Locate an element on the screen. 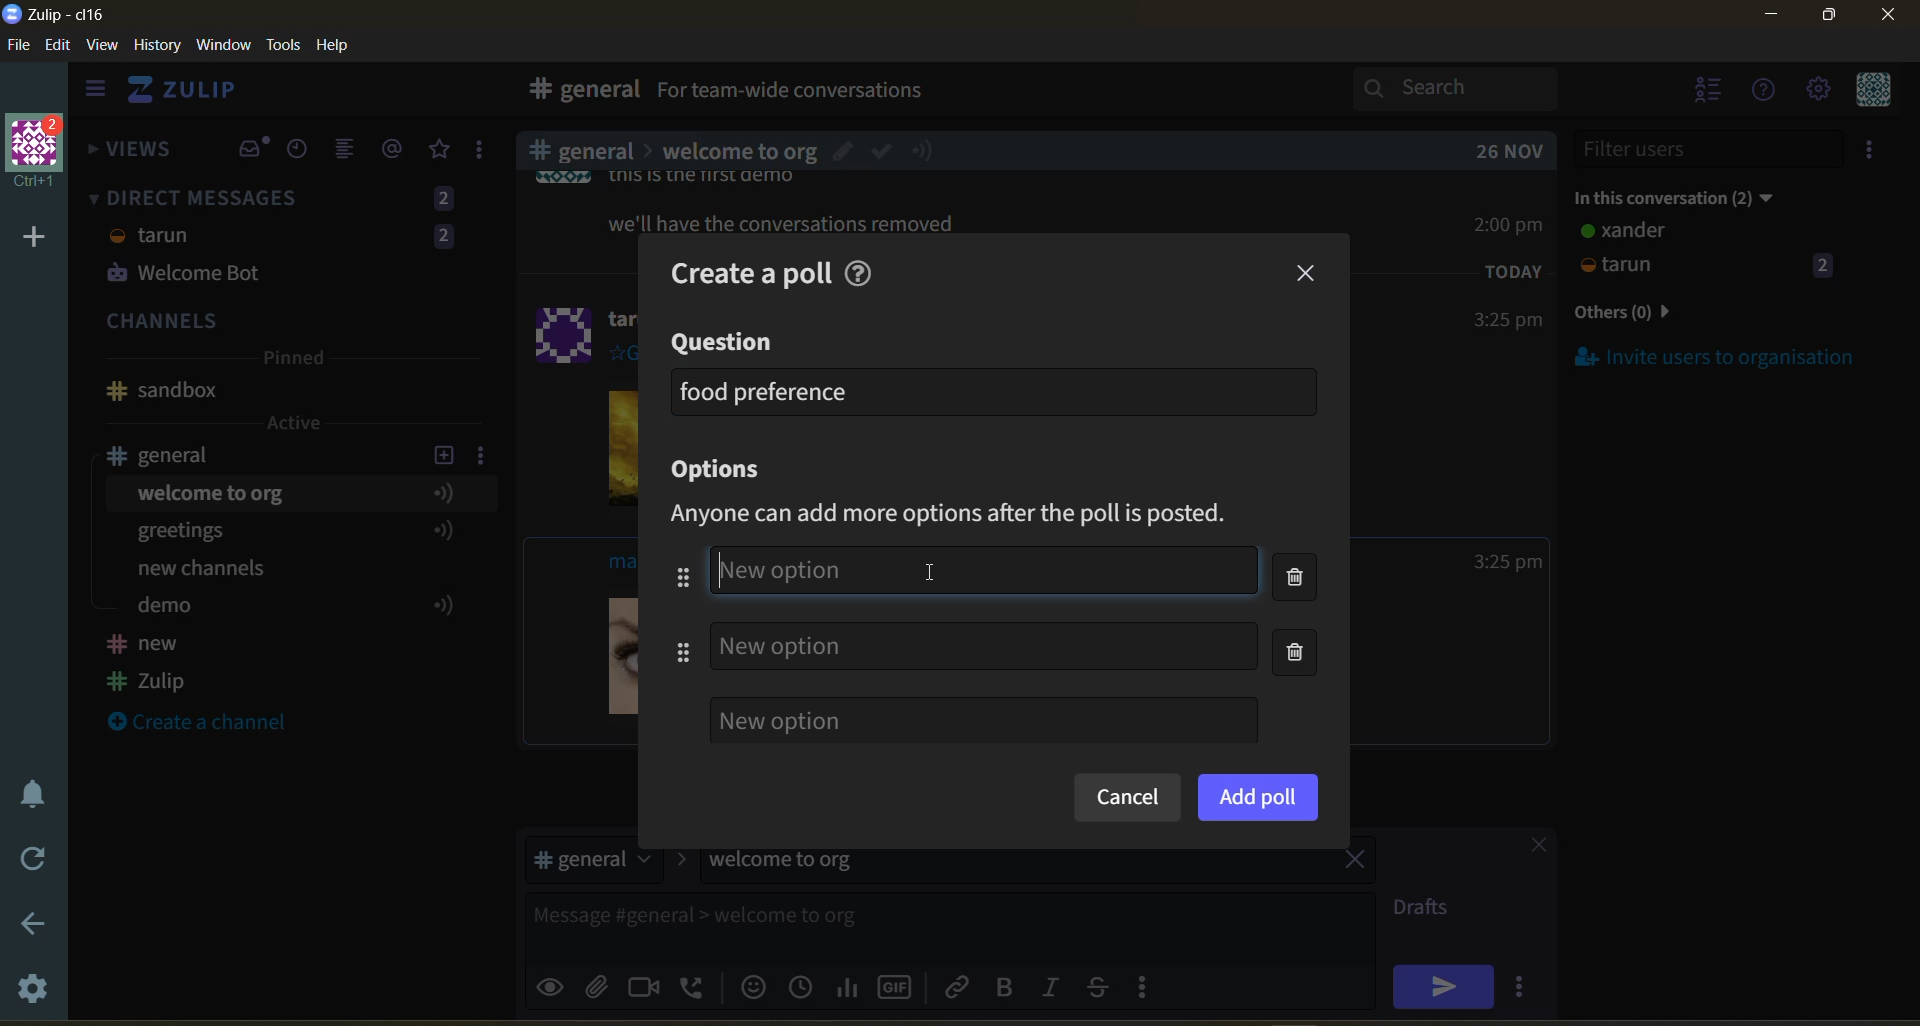 This screenshot has height=1026, width=1920. settings menu is located at coordinates (1817, 91).